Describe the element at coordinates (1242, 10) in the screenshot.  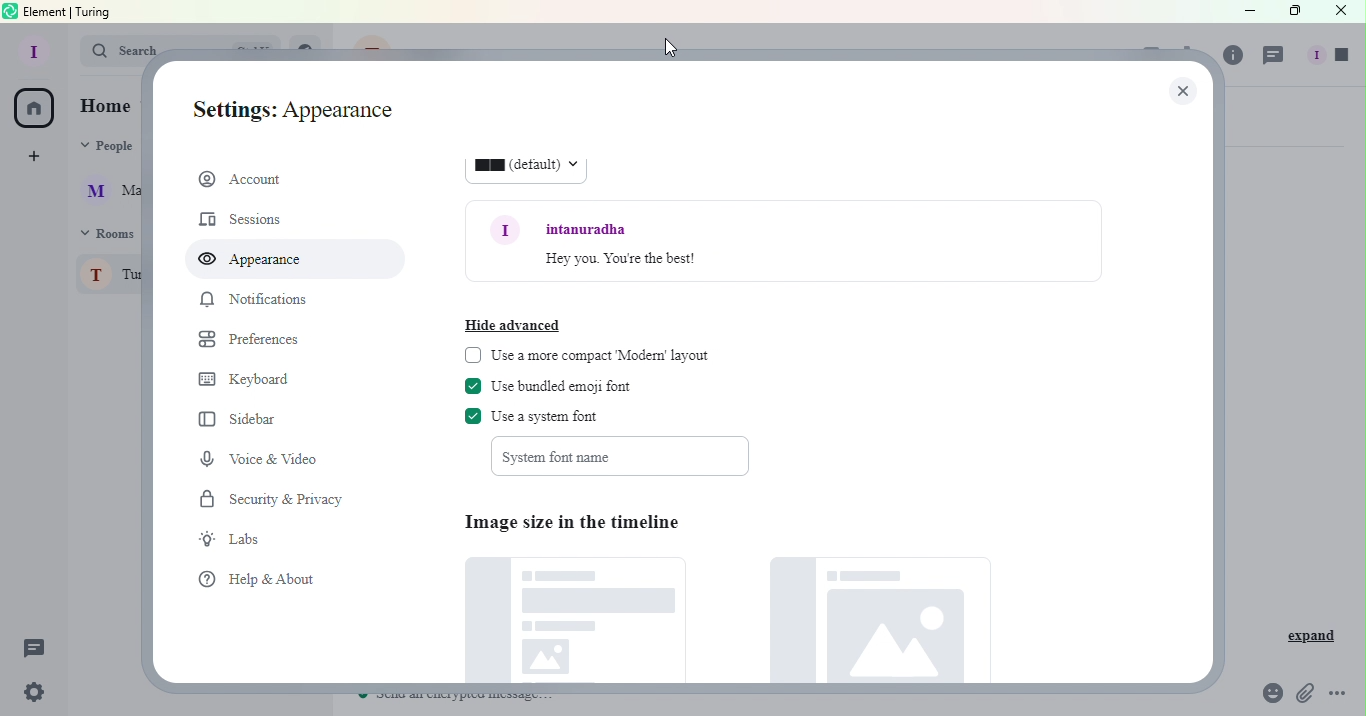
I see `Minimize` at that location.